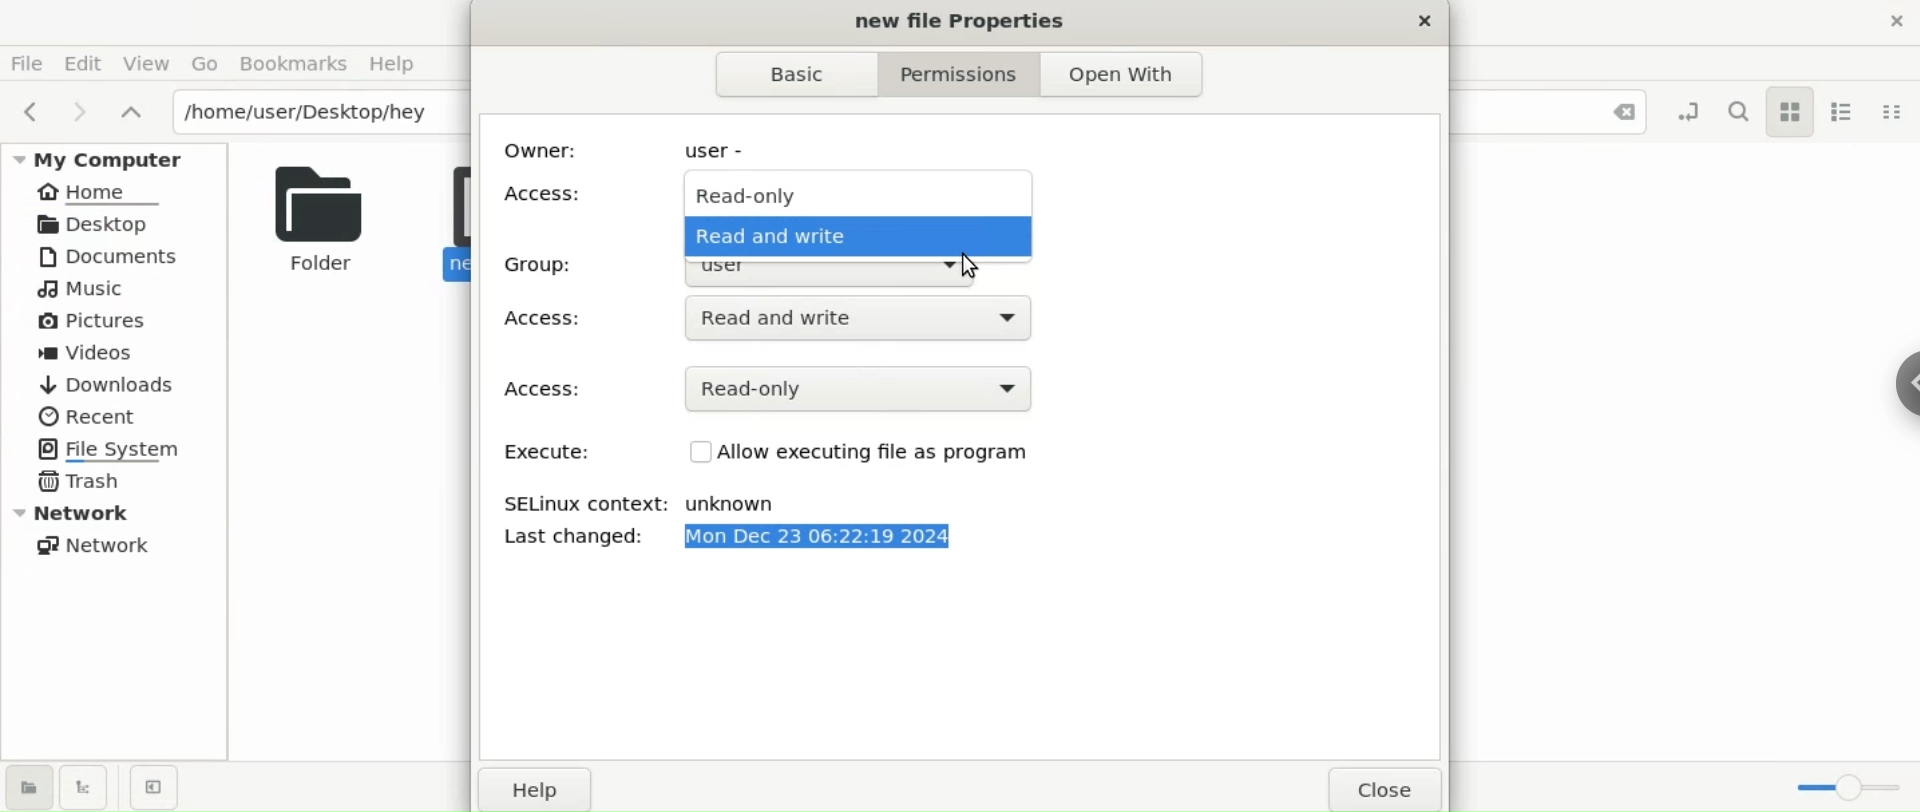 This screenshot has height=812, width=1920. What do you see at coordinates (1692, 110) in the screenshot?
I see `toggle location entry` at bounding box center [1692, 110].